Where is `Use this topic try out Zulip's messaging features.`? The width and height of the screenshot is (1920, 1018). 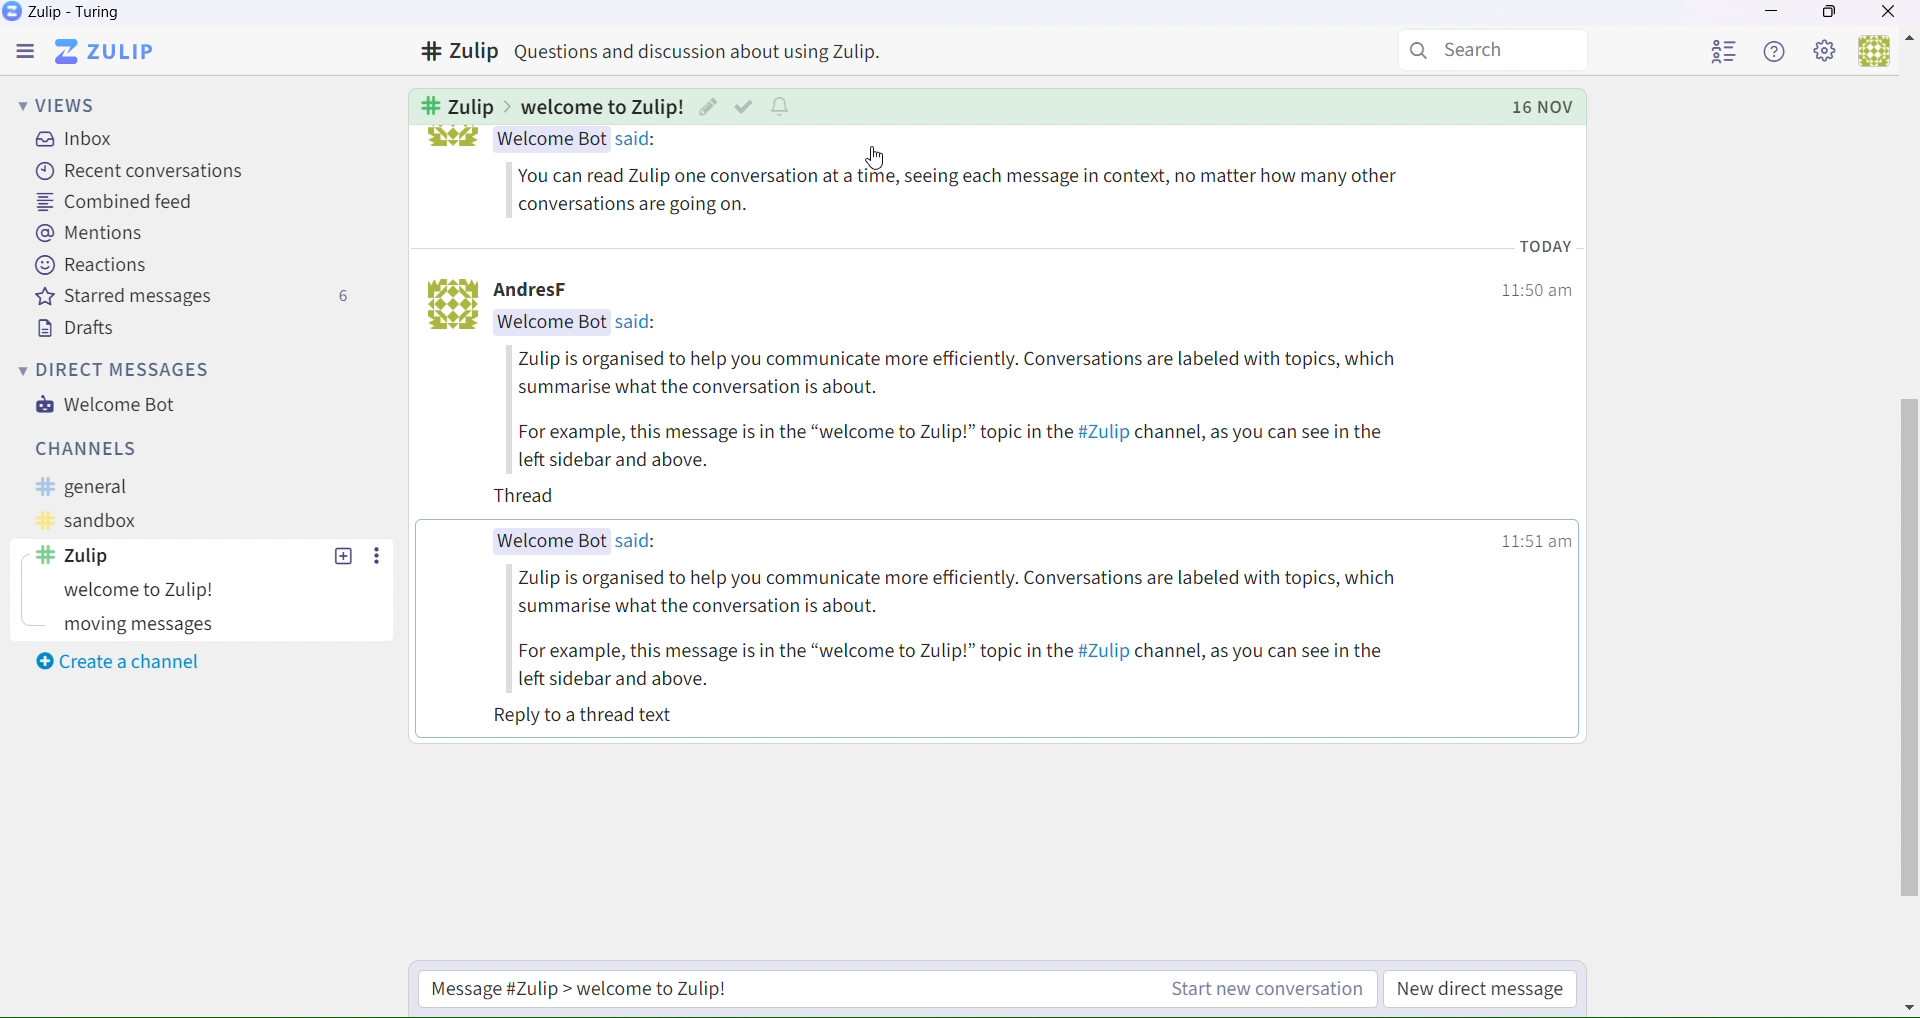
Use this topic try out Zulip's messaging features. is located at coordinates (953, 191).